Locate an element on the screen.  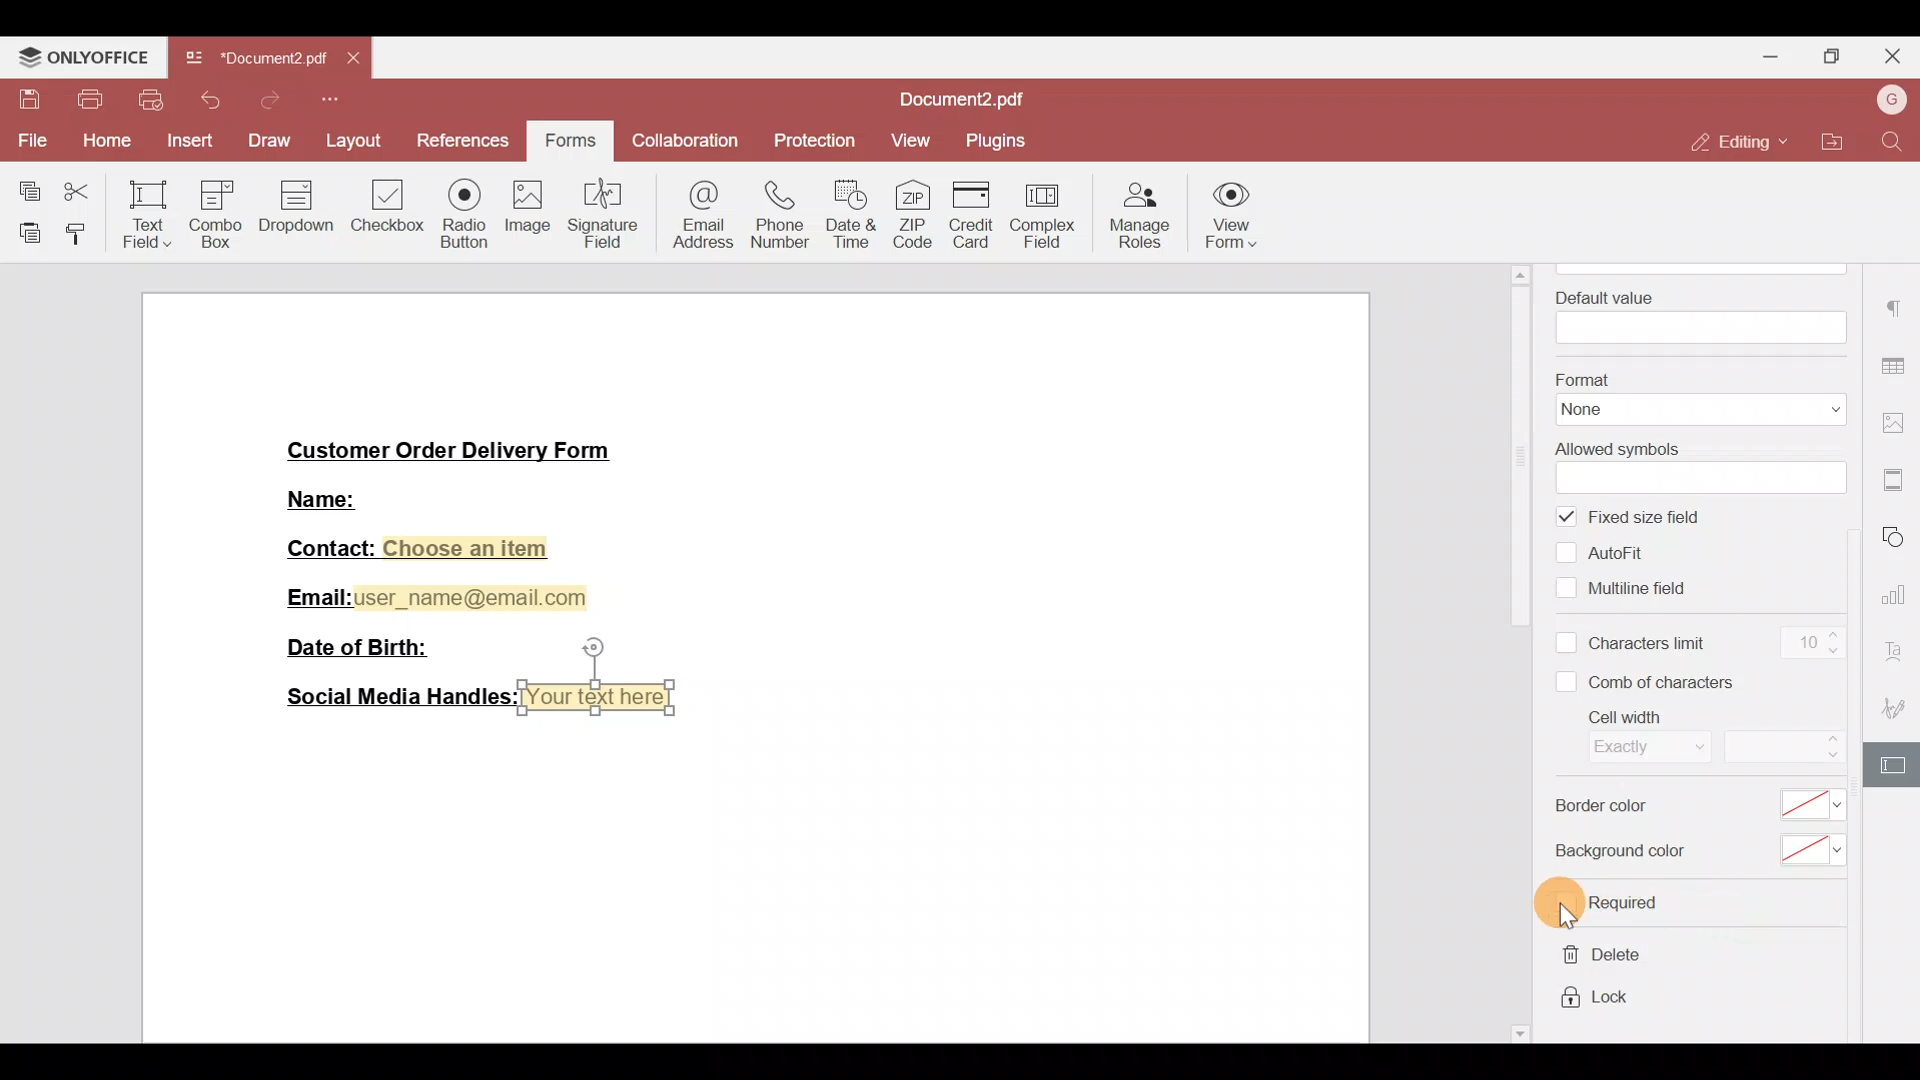
Contact: Choose an item is located at coordinates (415, 548).